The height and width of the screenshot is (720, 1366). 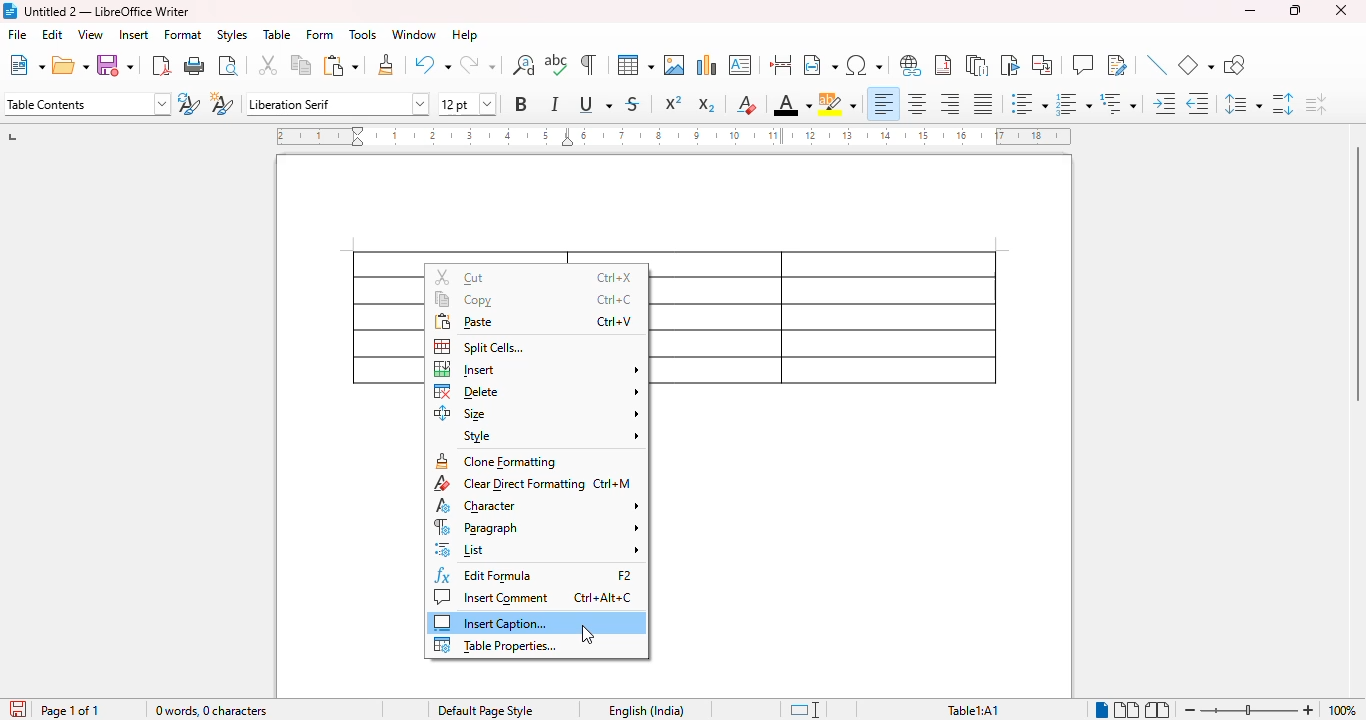 What do you see at coordinates (537, 414) in the screenshot?
I see `size` at bounding box center [537, 414].